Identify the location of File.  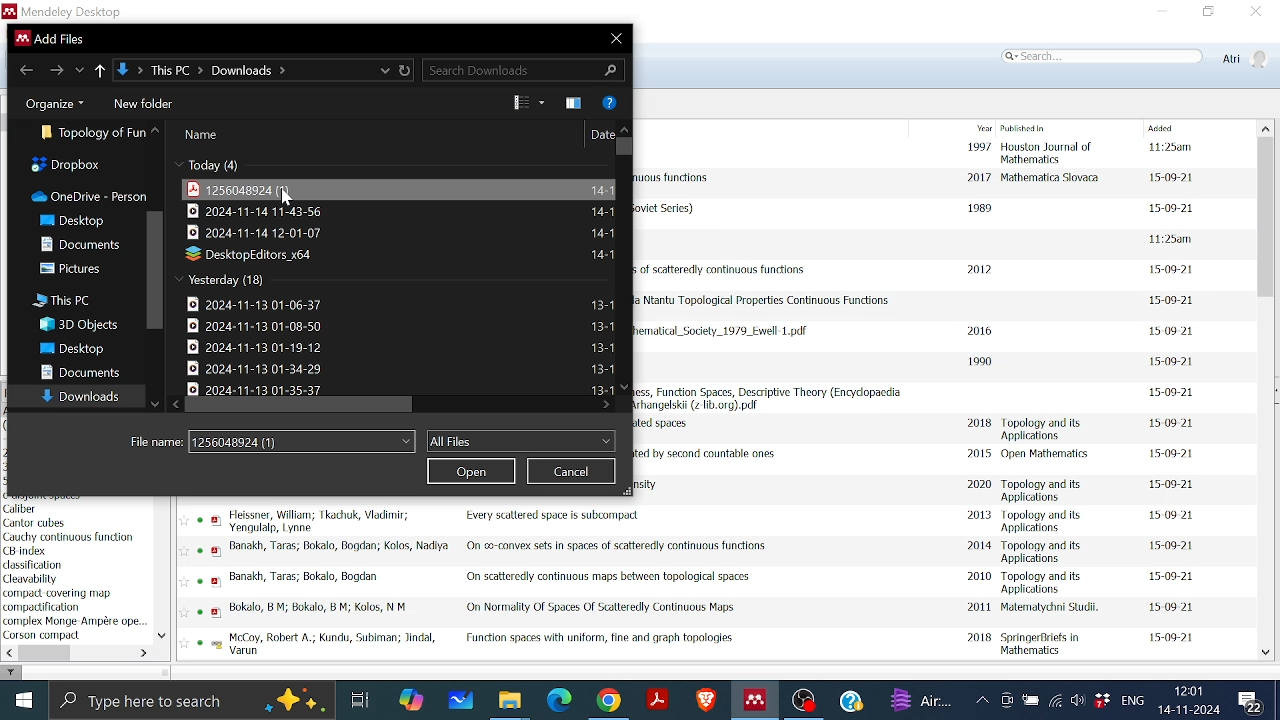
(602, 369).